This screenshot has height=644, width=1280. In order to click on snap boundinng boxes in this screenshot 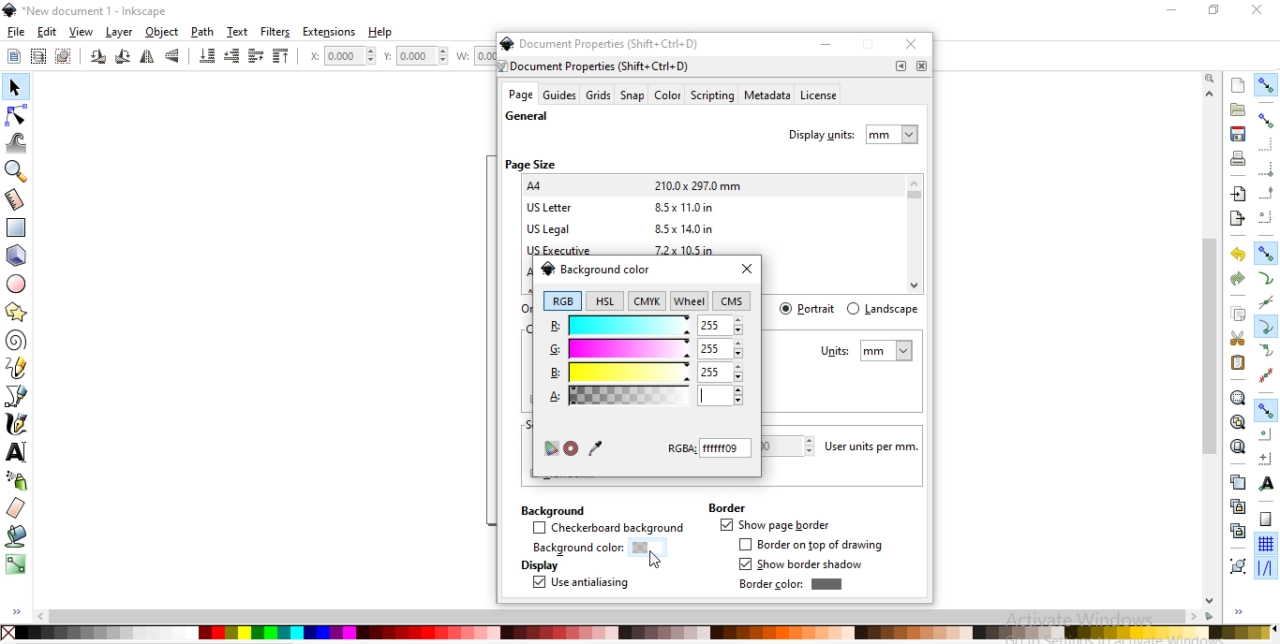, I will do `click(1265, 121)`.